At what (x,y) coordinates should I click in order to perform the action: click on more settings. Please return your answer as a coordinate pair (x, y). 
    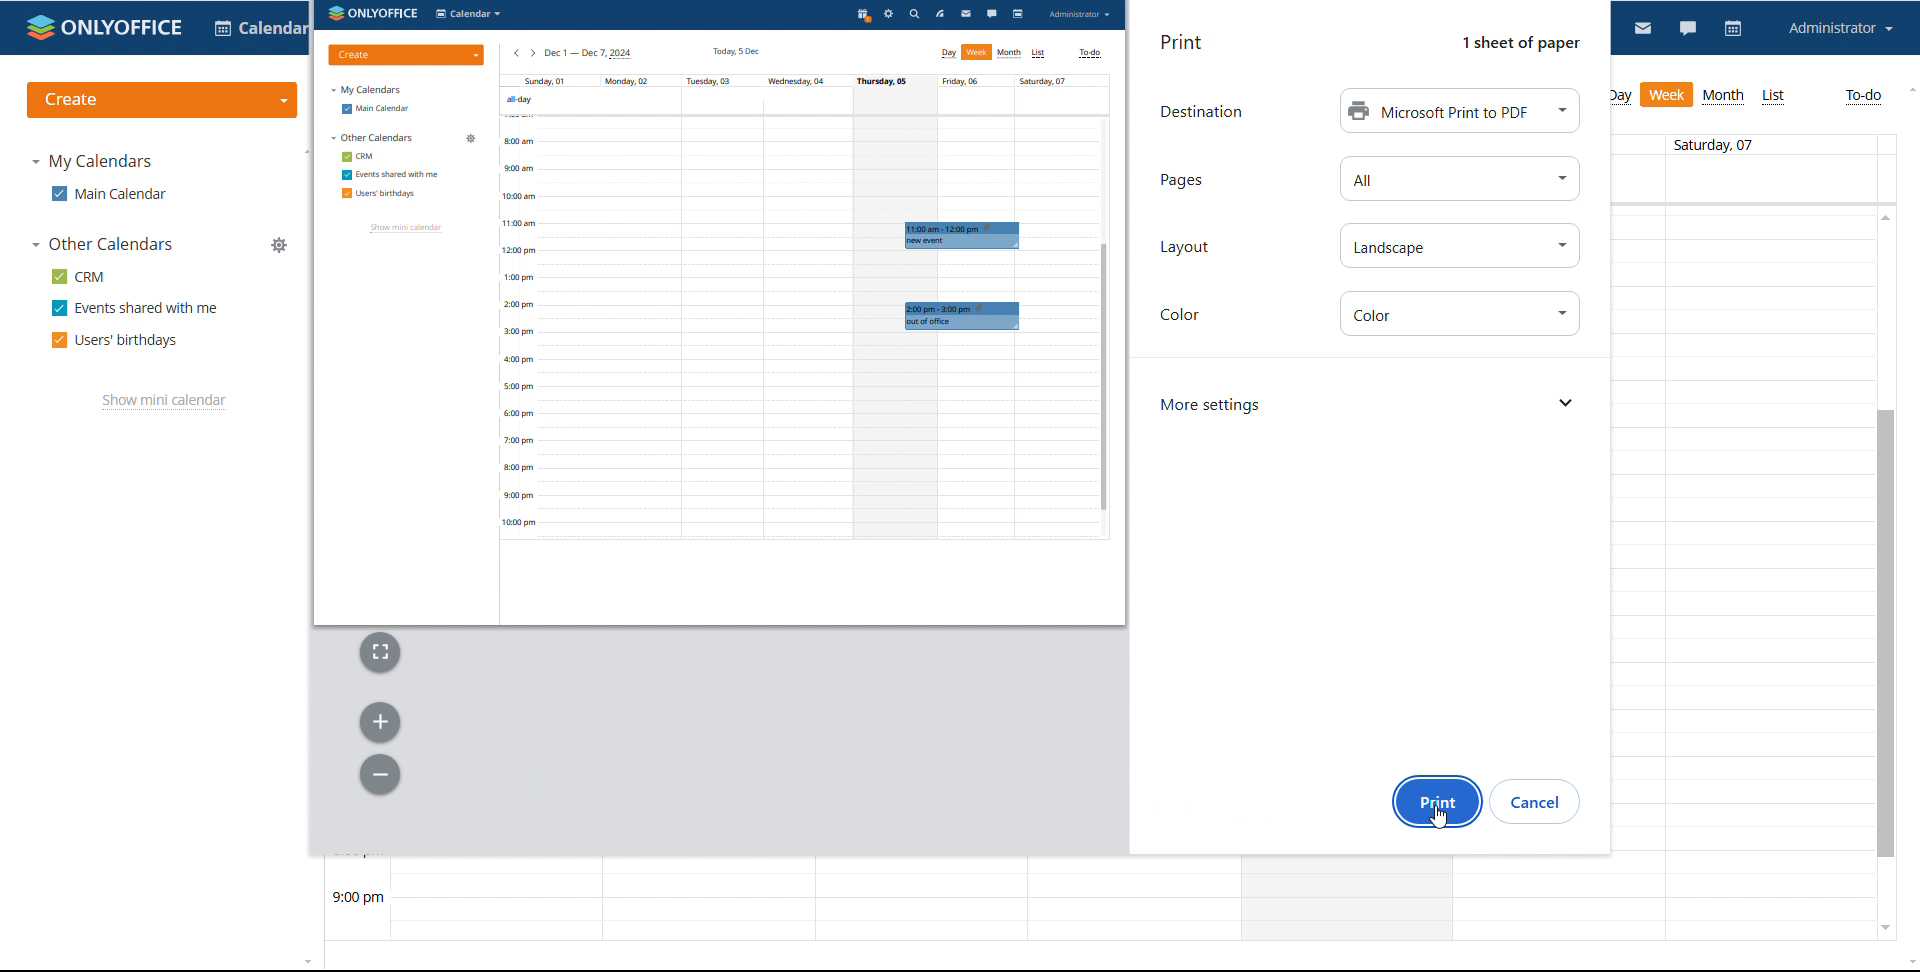
    Looking at the image, I should click on (1368, 403).